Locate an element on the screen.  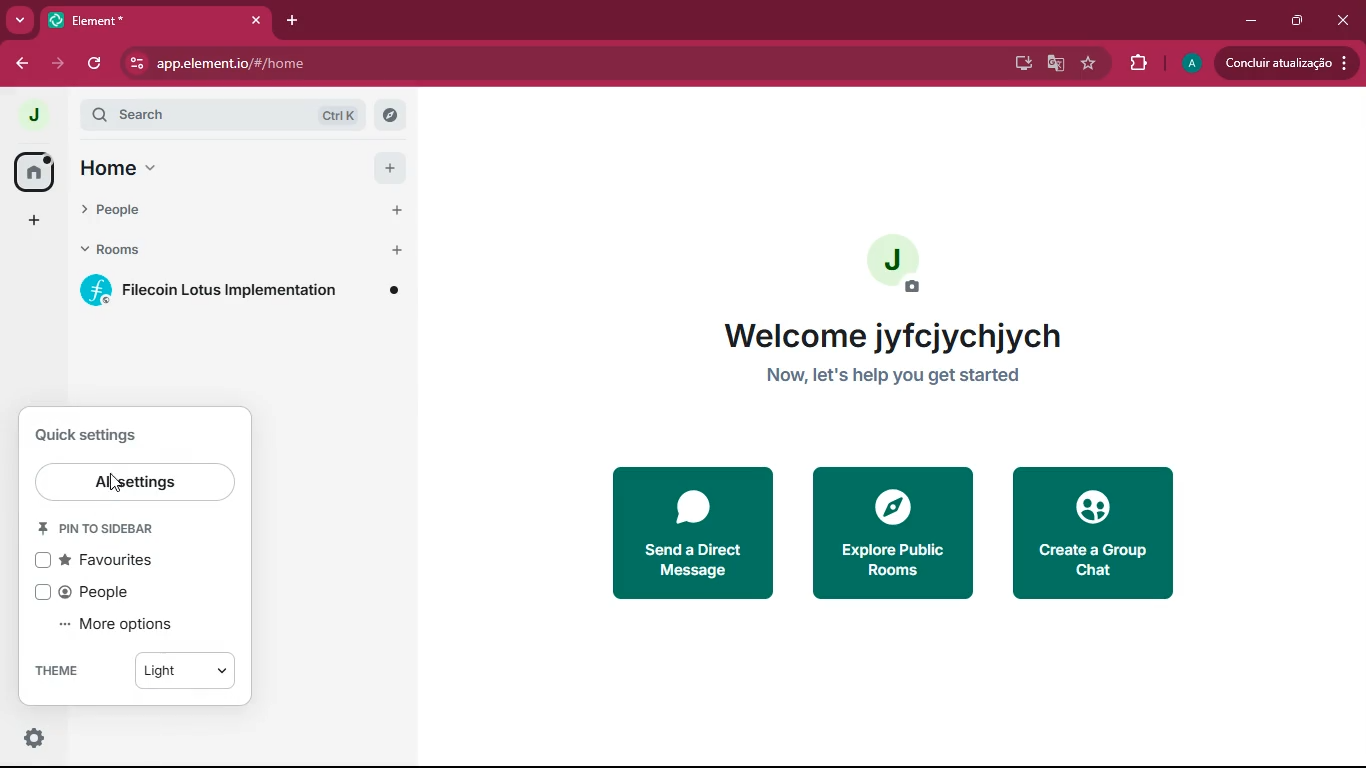
home is located at coordinates (35, 172).